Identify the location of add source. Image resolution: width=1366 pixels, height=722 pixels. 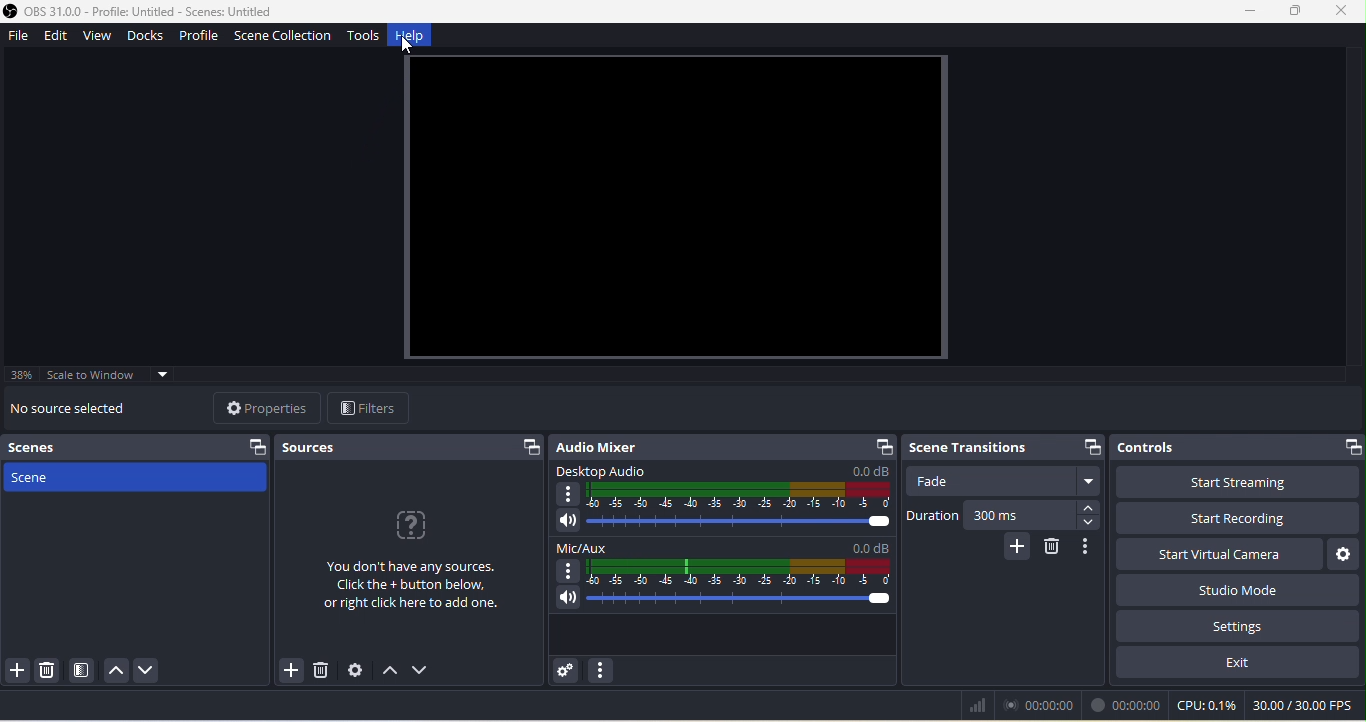
(284, 672).